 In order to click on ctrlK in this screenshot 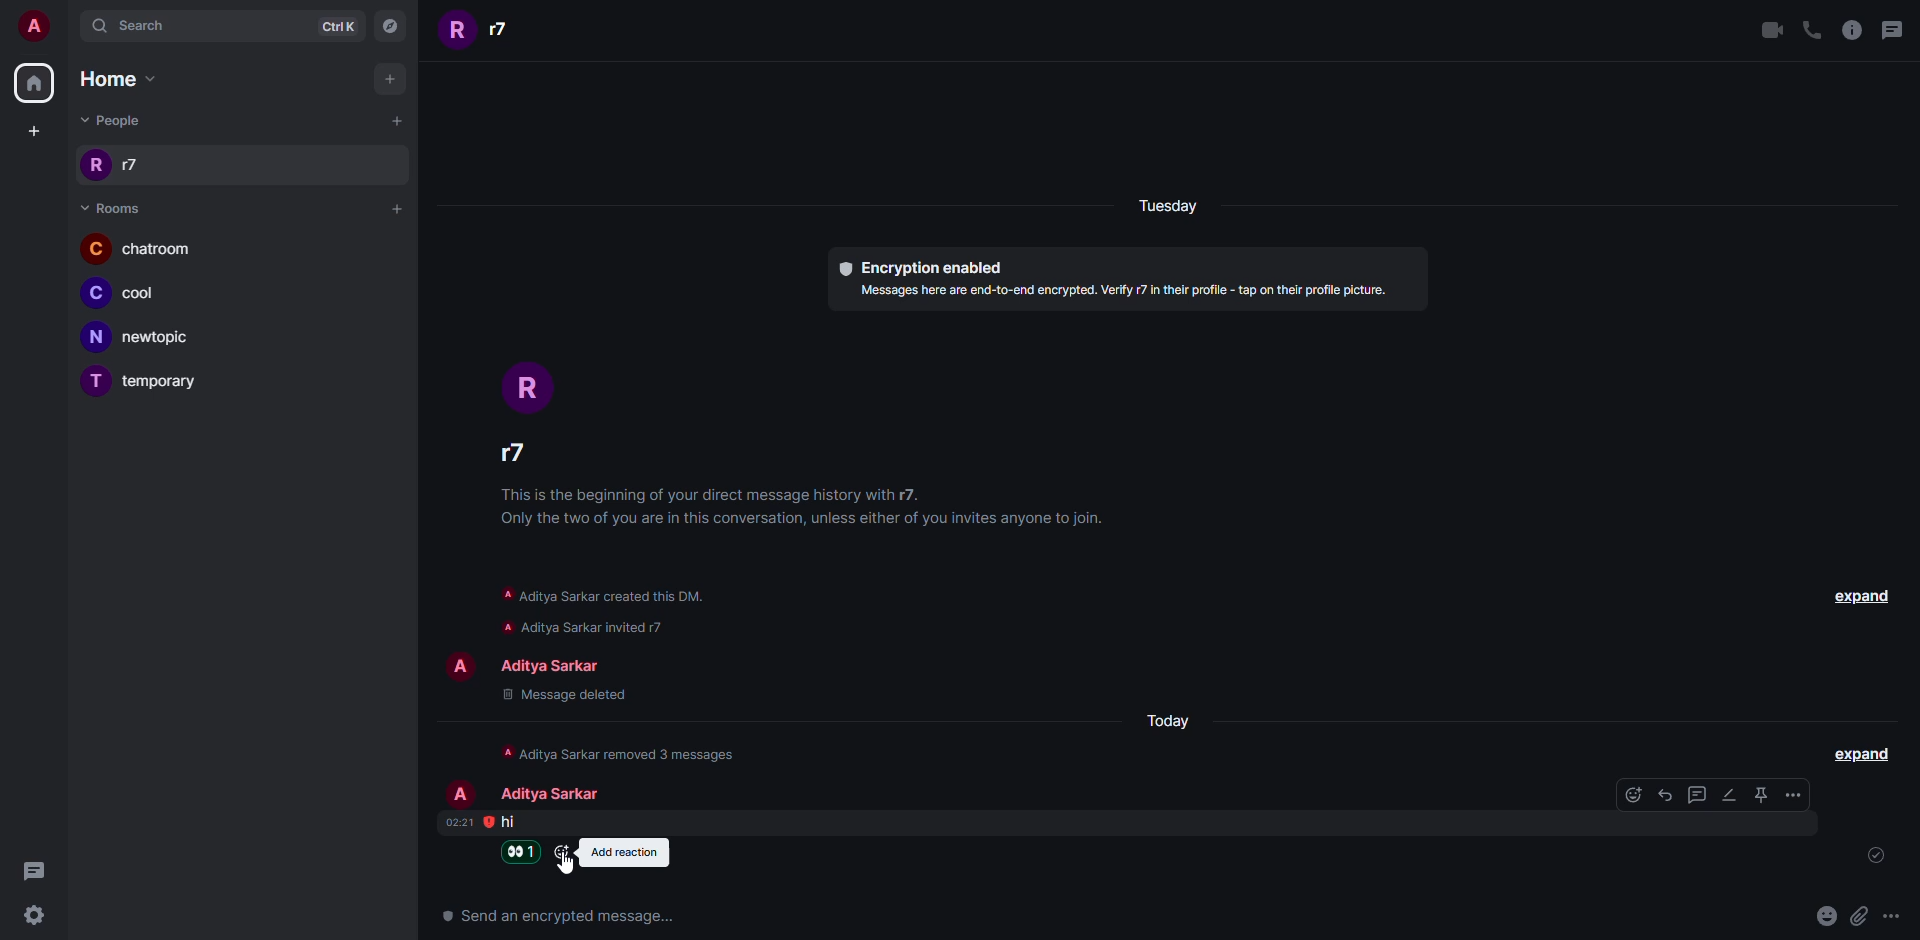, I will do `click(342, 26)`.